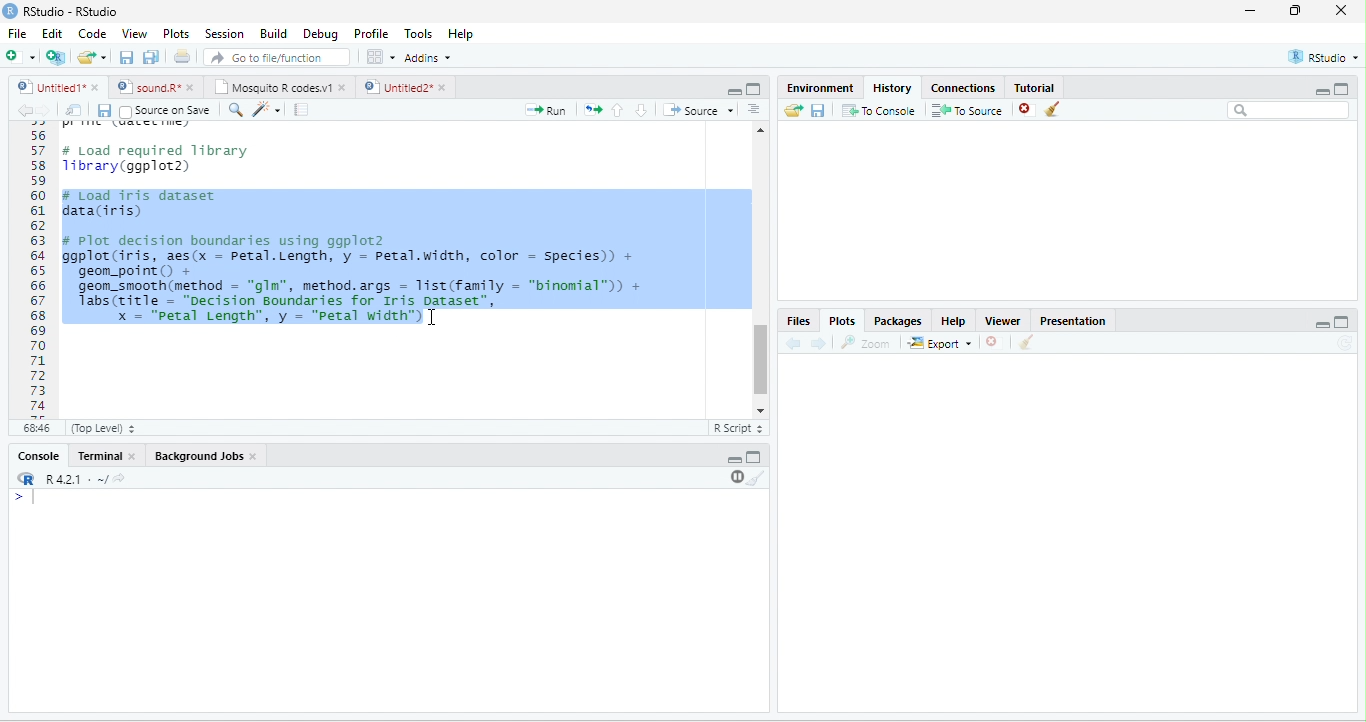 Image resolution: width=1366 pixels, height=722 pixels. What do you see at coordinates (138, 202) in the screenshot?
I see `# Load iris dataset data(iris)` at bounding box center [138, 202].